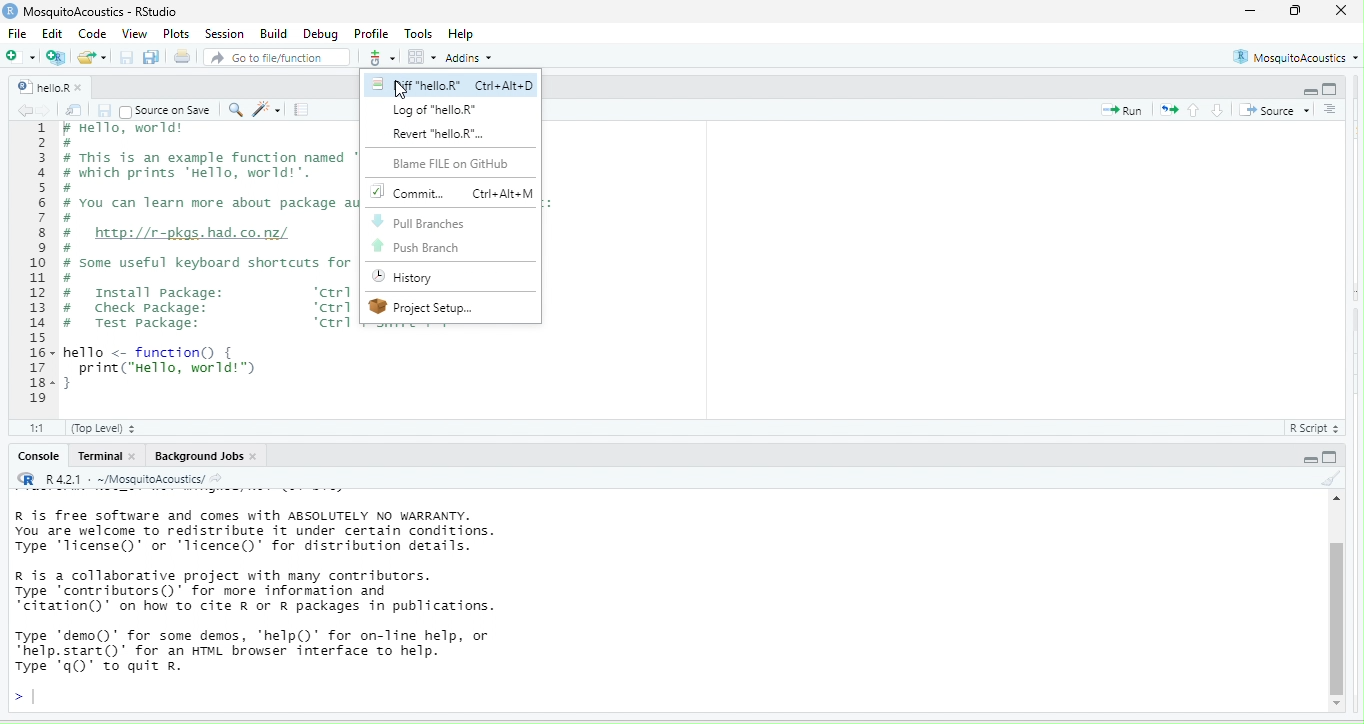 The image size is (1364, 724). Describe the element at coordinates (1337, 603) in the screenshot. I see `vertical scroll bar` at that location.